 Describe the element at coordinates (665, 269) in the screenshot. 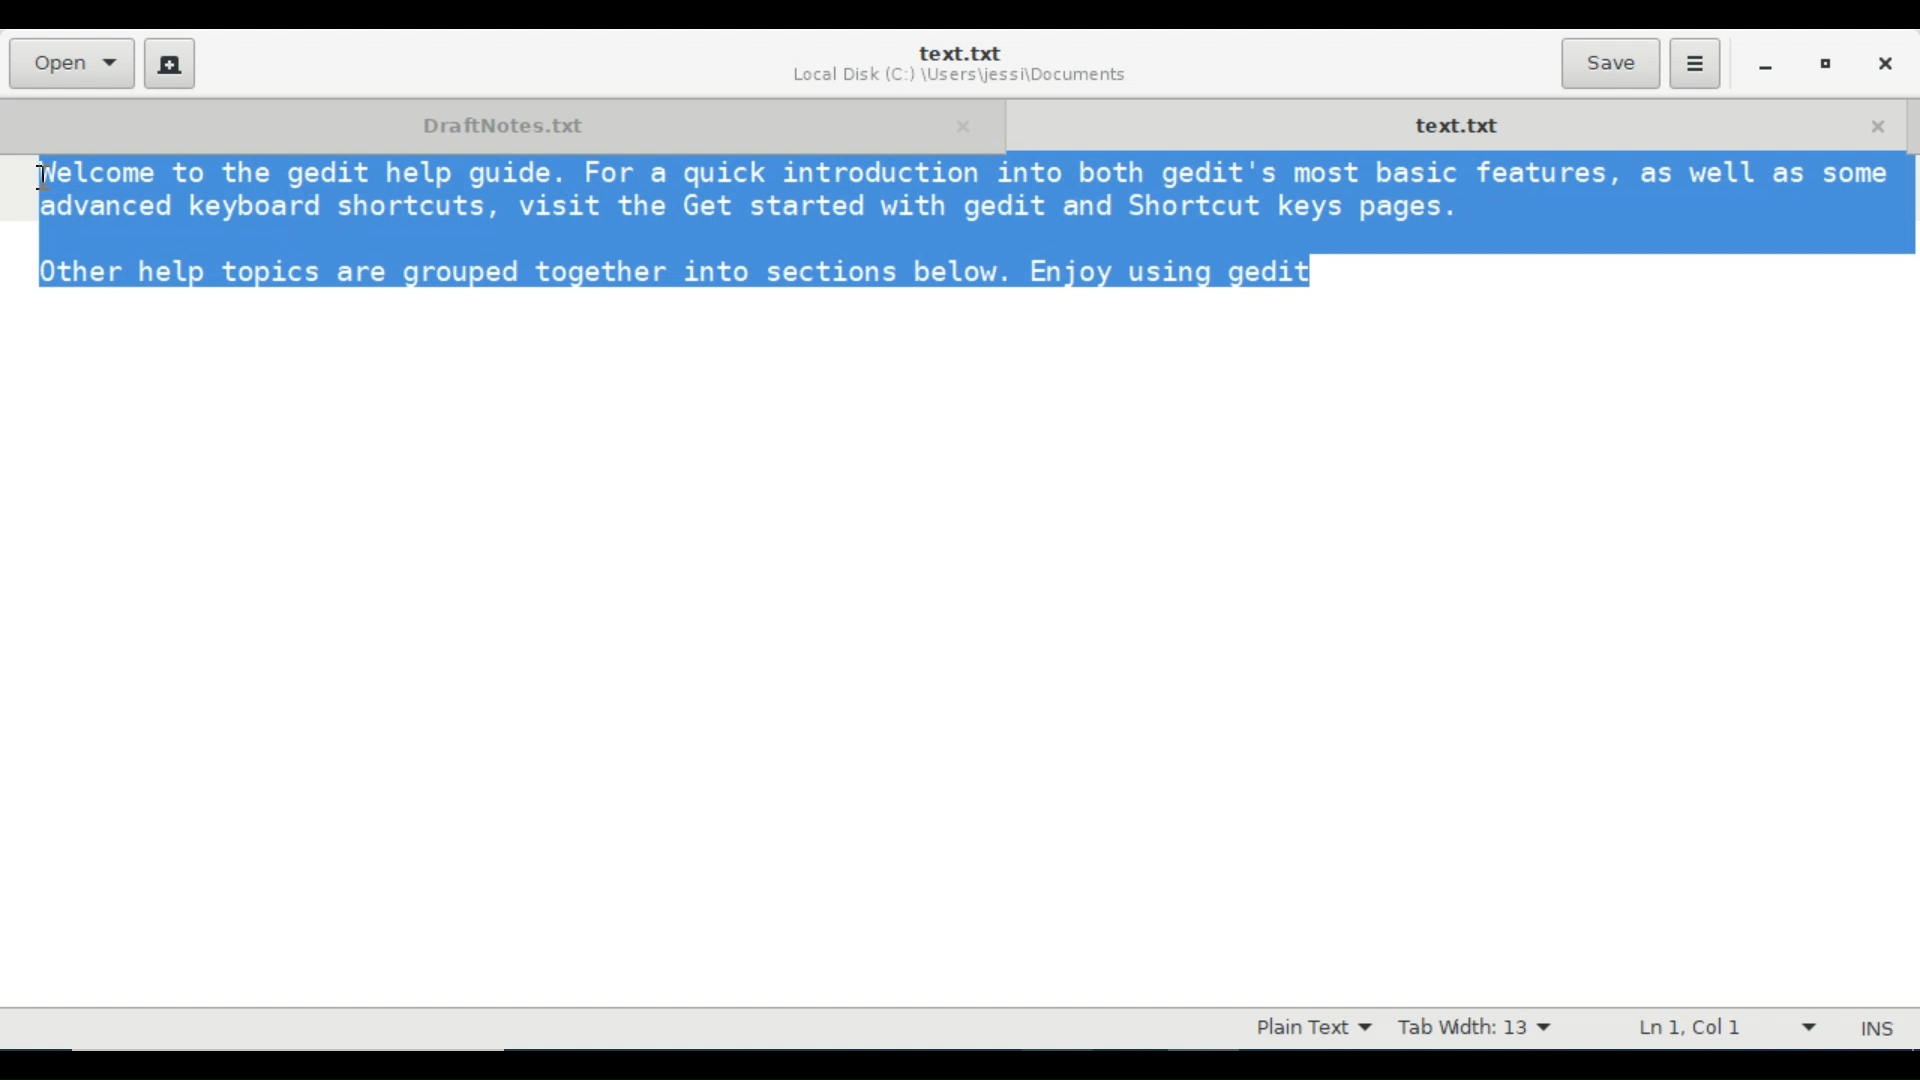

I see `Mother help topics are grouped together into sections below. Enjoy using gedit]` at that location.